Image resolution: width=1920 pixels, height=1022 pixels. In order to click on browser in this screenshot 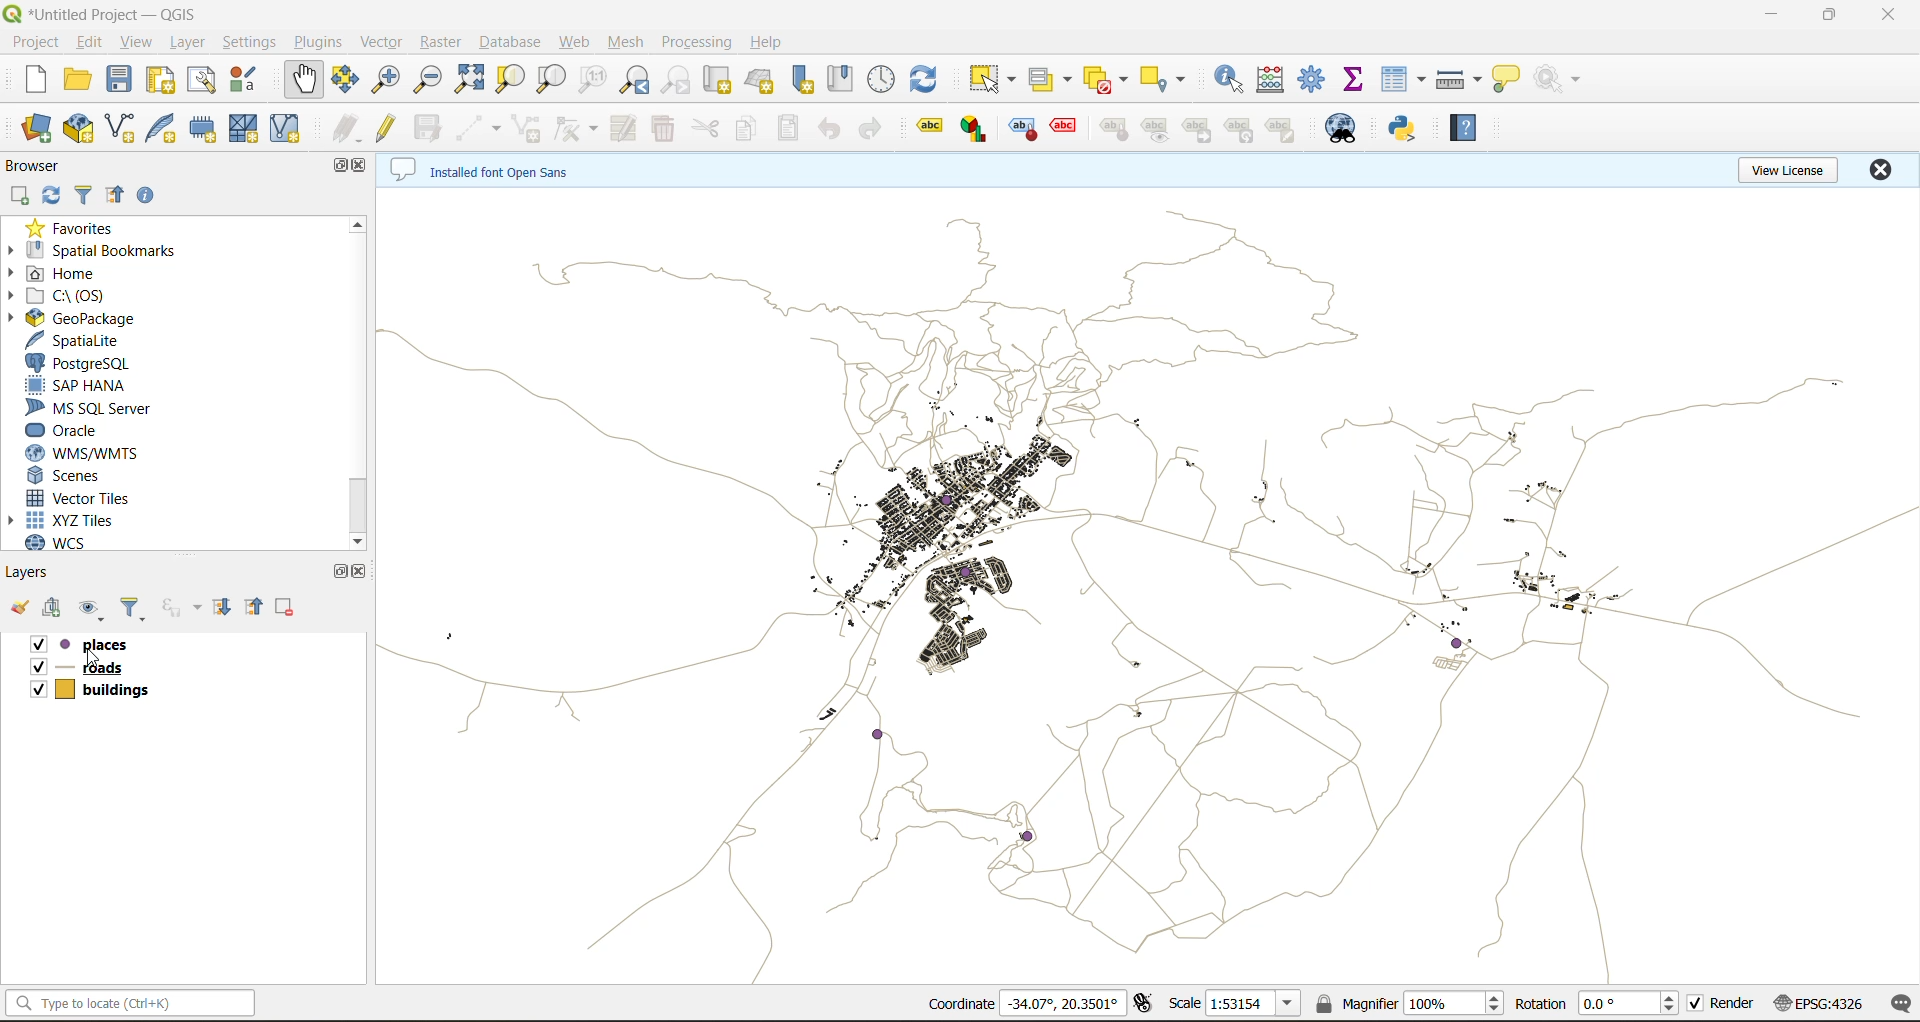, I will do `click(48, 167)`.